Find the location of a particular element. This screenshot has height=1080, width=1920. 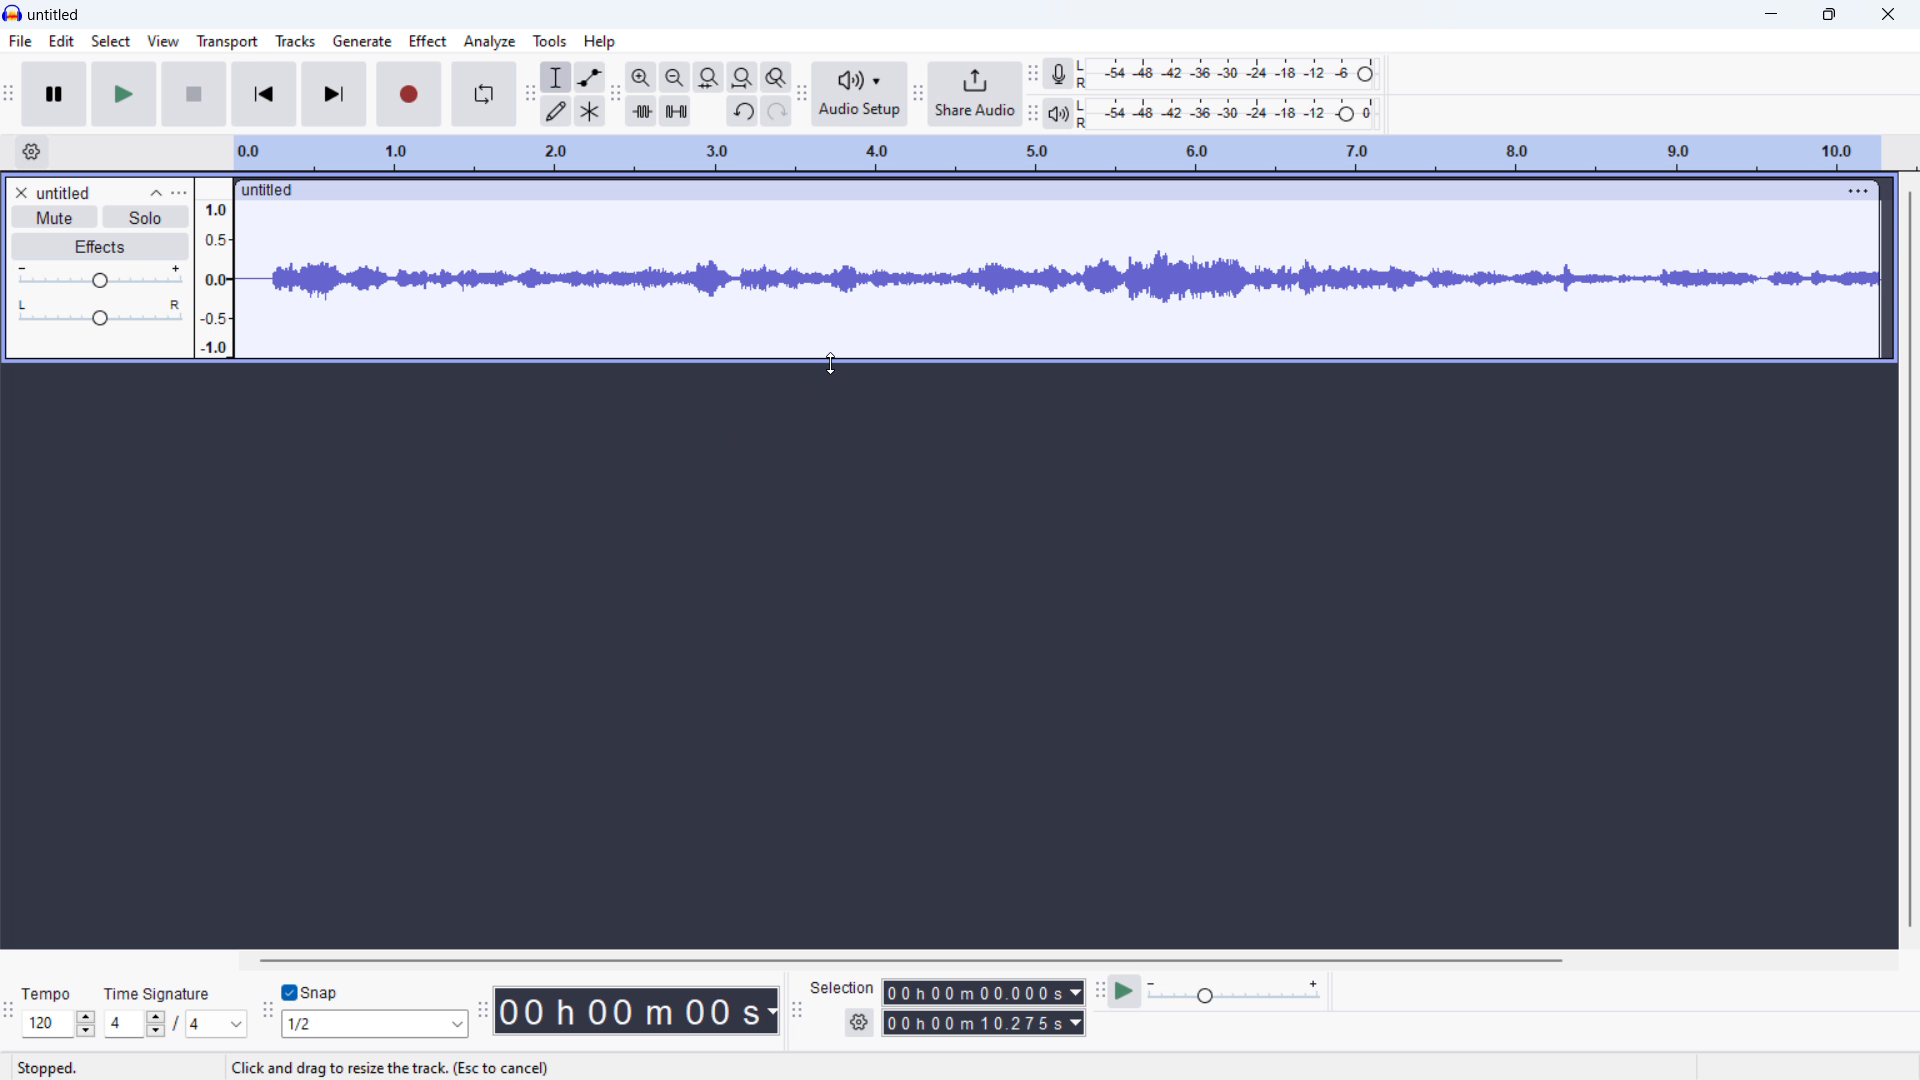

redo is located at coordinates (776, 111).